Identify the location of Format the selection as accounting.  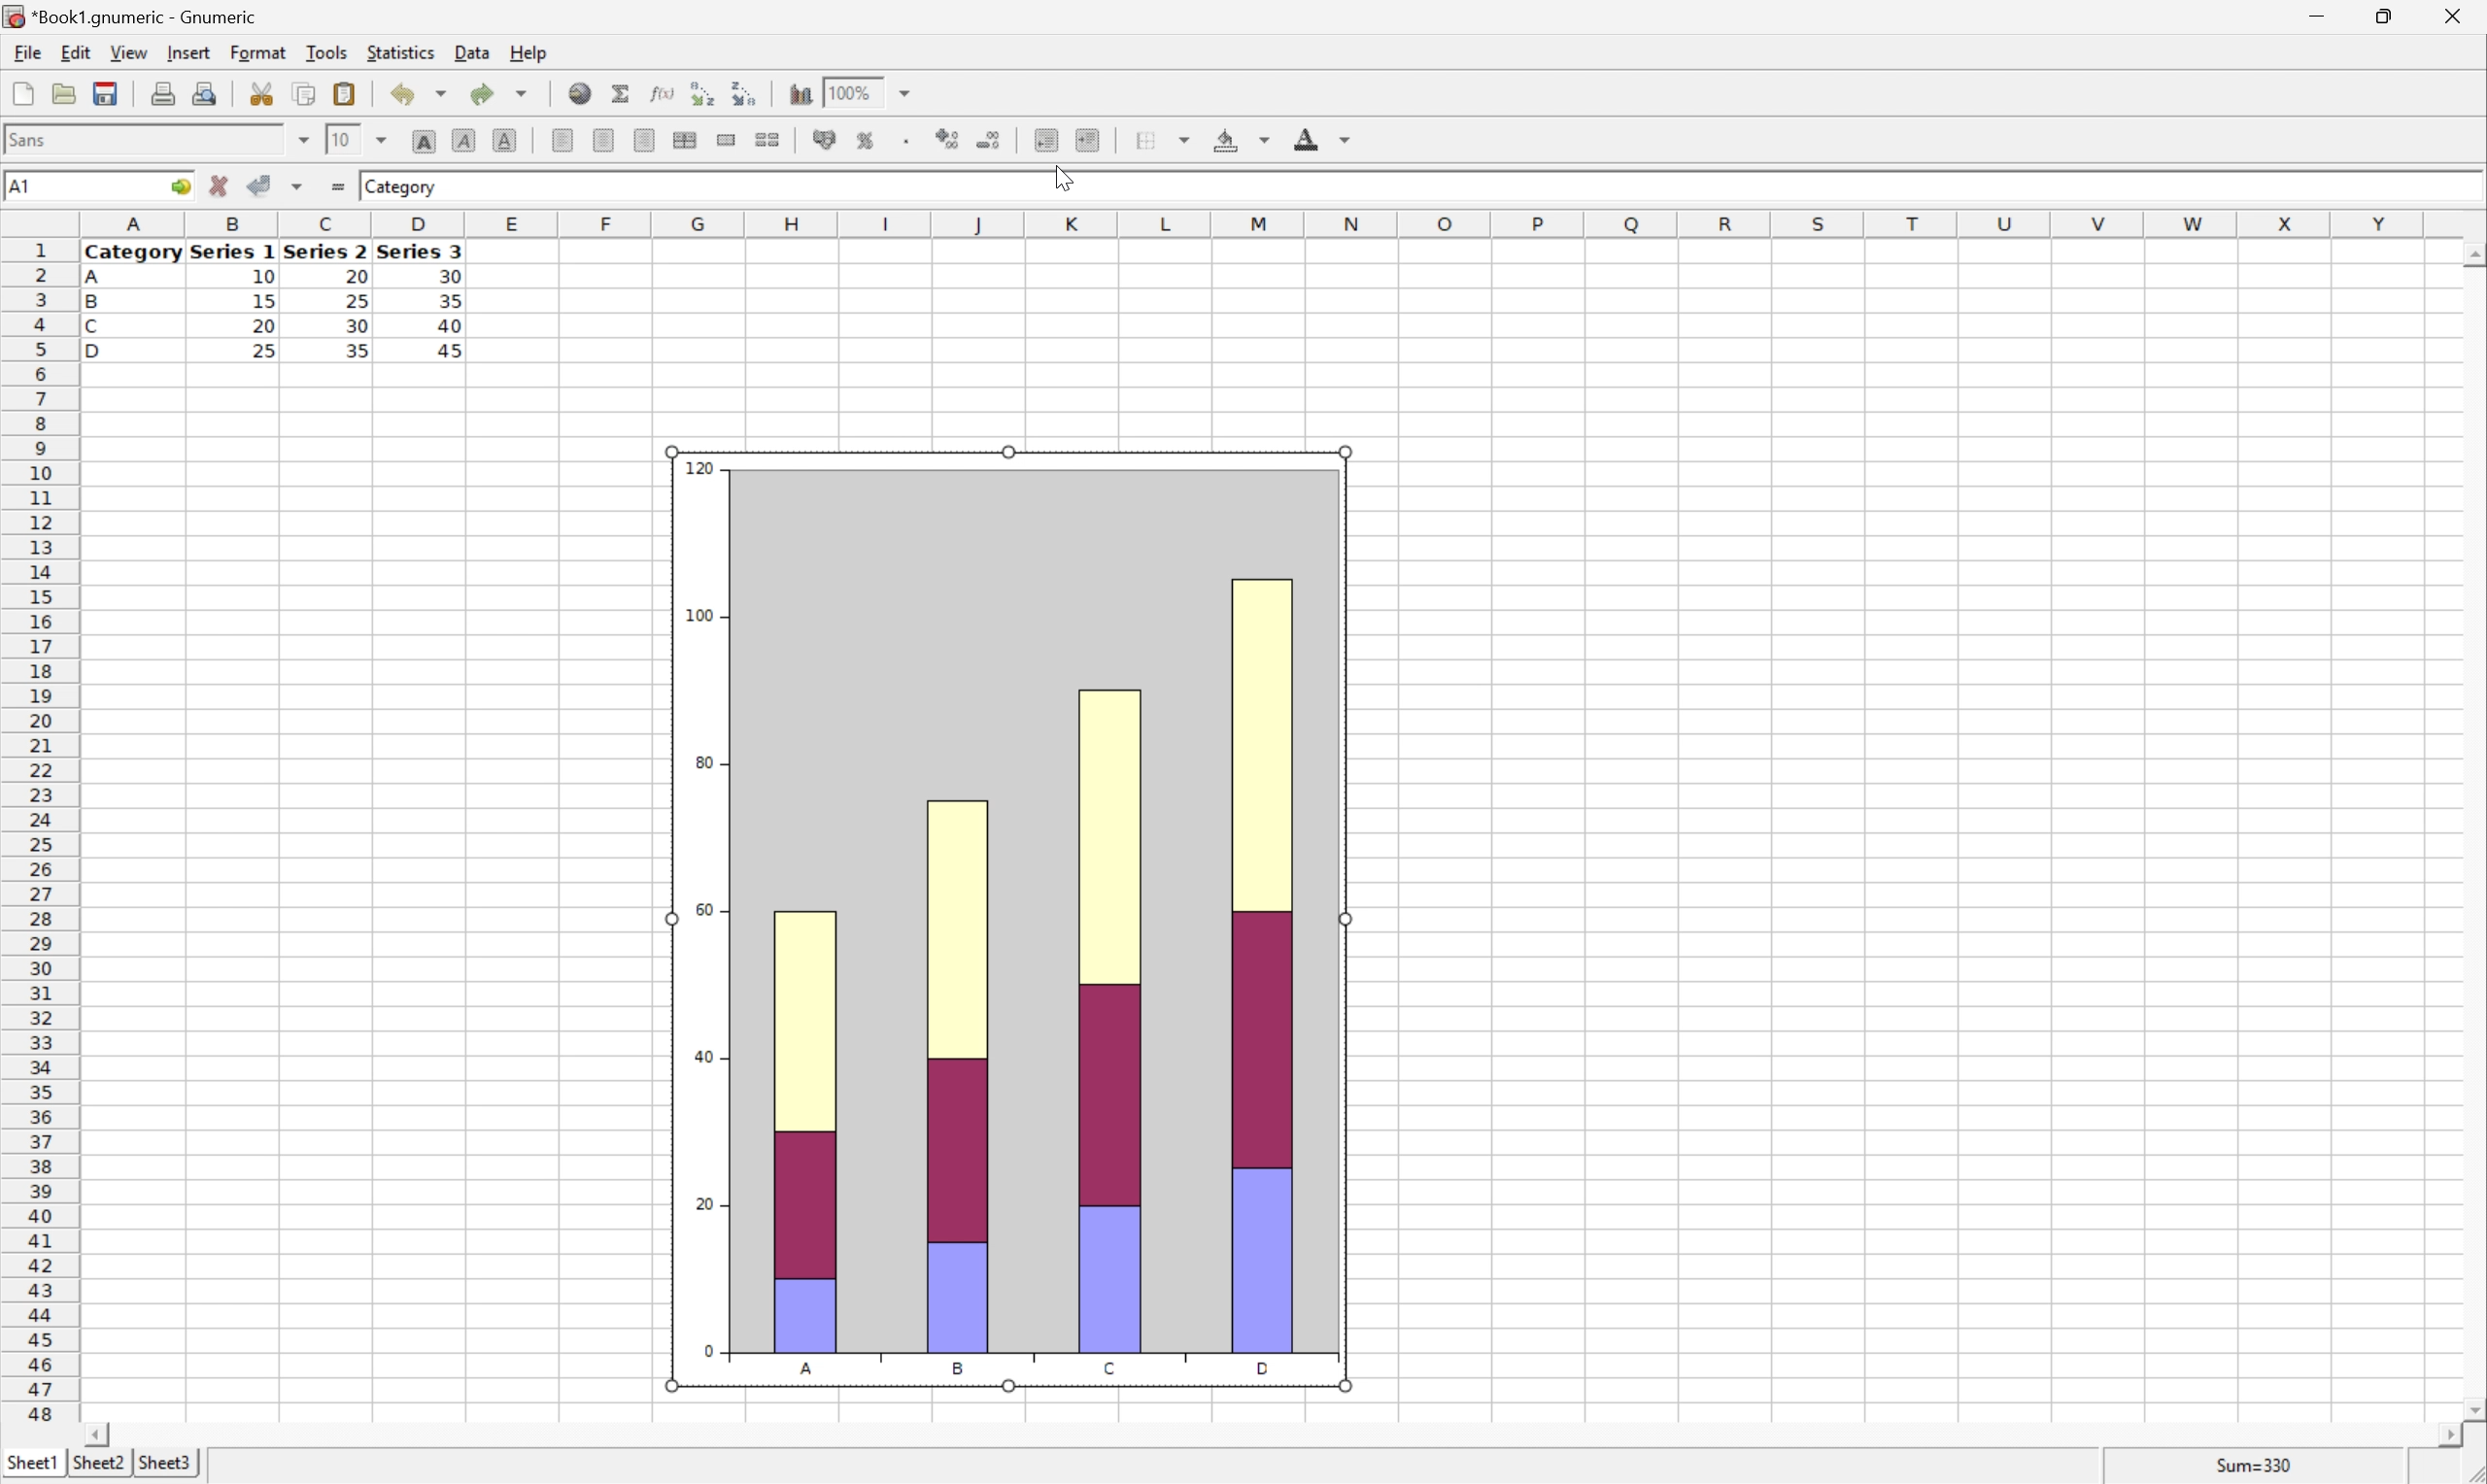
(816, 138).